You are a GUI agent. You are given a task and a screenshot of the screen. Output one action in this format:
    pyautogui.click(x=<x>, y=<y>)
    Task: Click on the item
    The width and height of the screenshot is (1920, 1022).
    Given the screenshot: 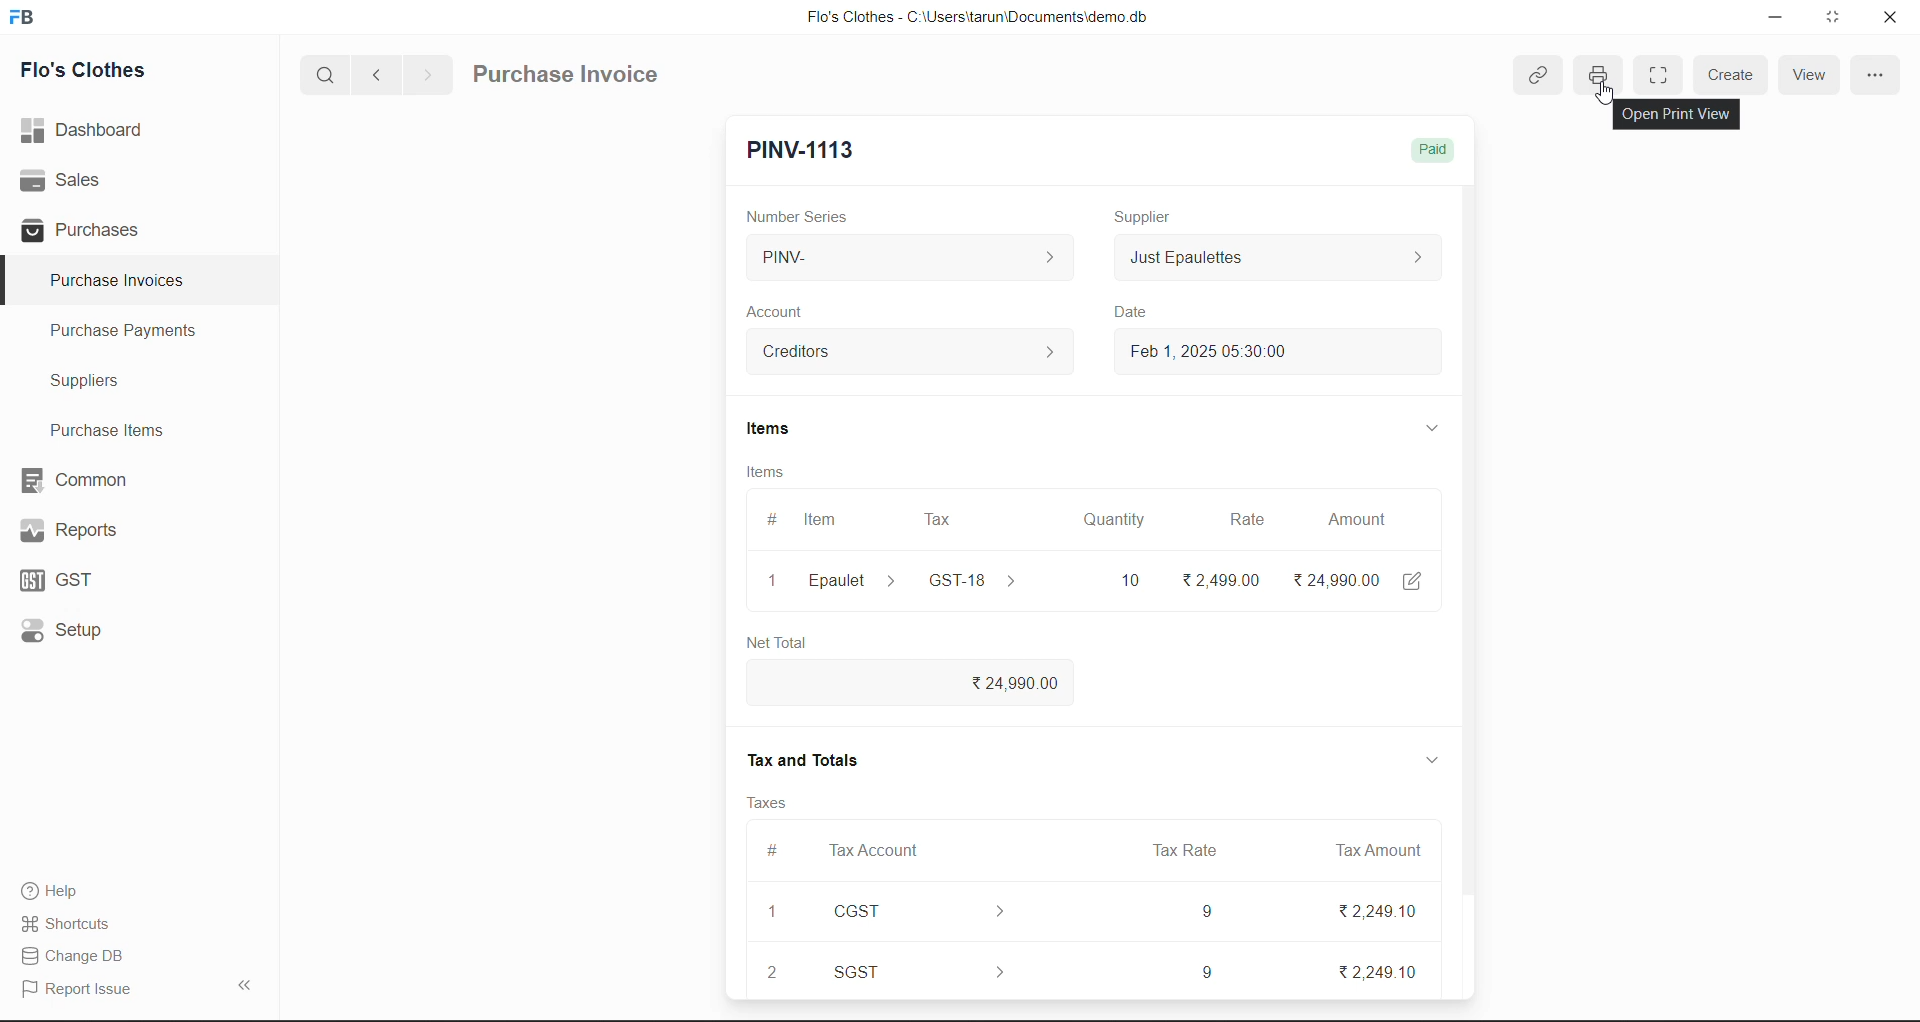 What is the action you would take?
    pyautogui.click(x=823, y=518)
    